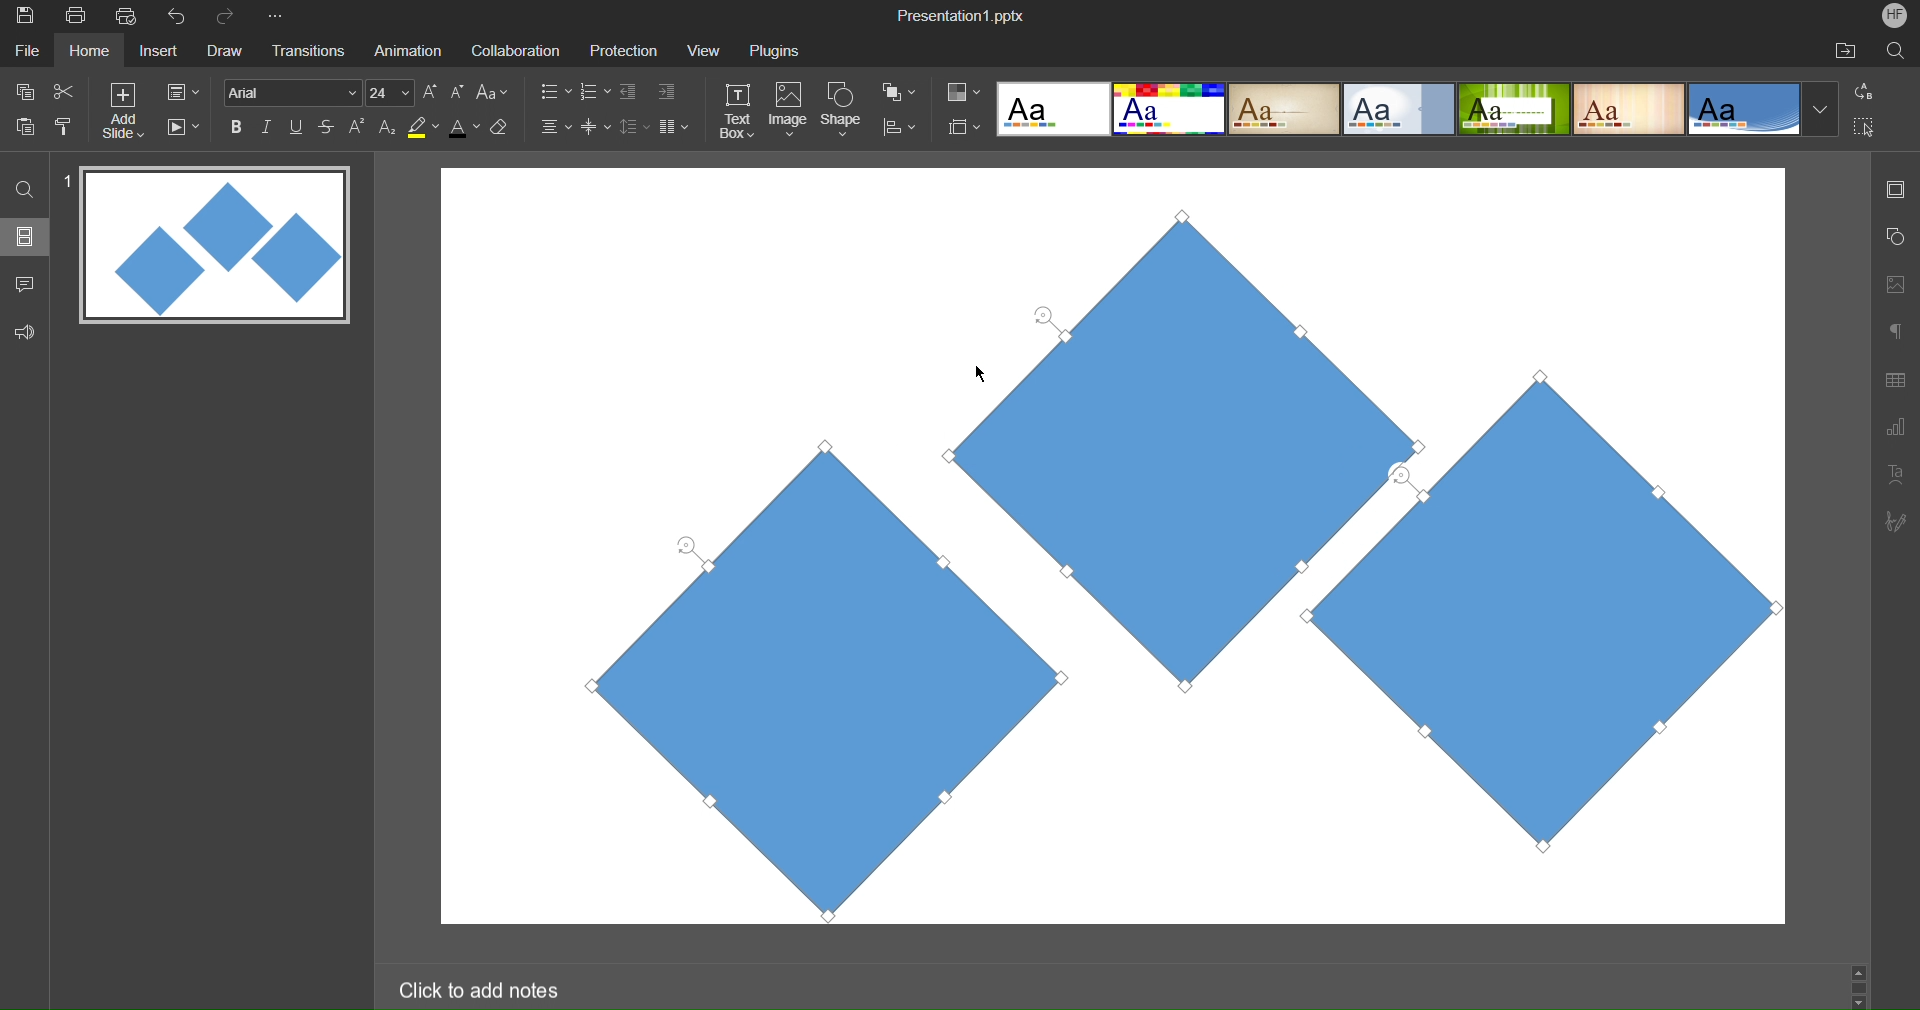 Image resolution: width=1920 pixels, height=1010 pixels. What do you see at coordinates (1896, 379) in the screenshot?
I see `Table` at bounding box center [1896, 379].